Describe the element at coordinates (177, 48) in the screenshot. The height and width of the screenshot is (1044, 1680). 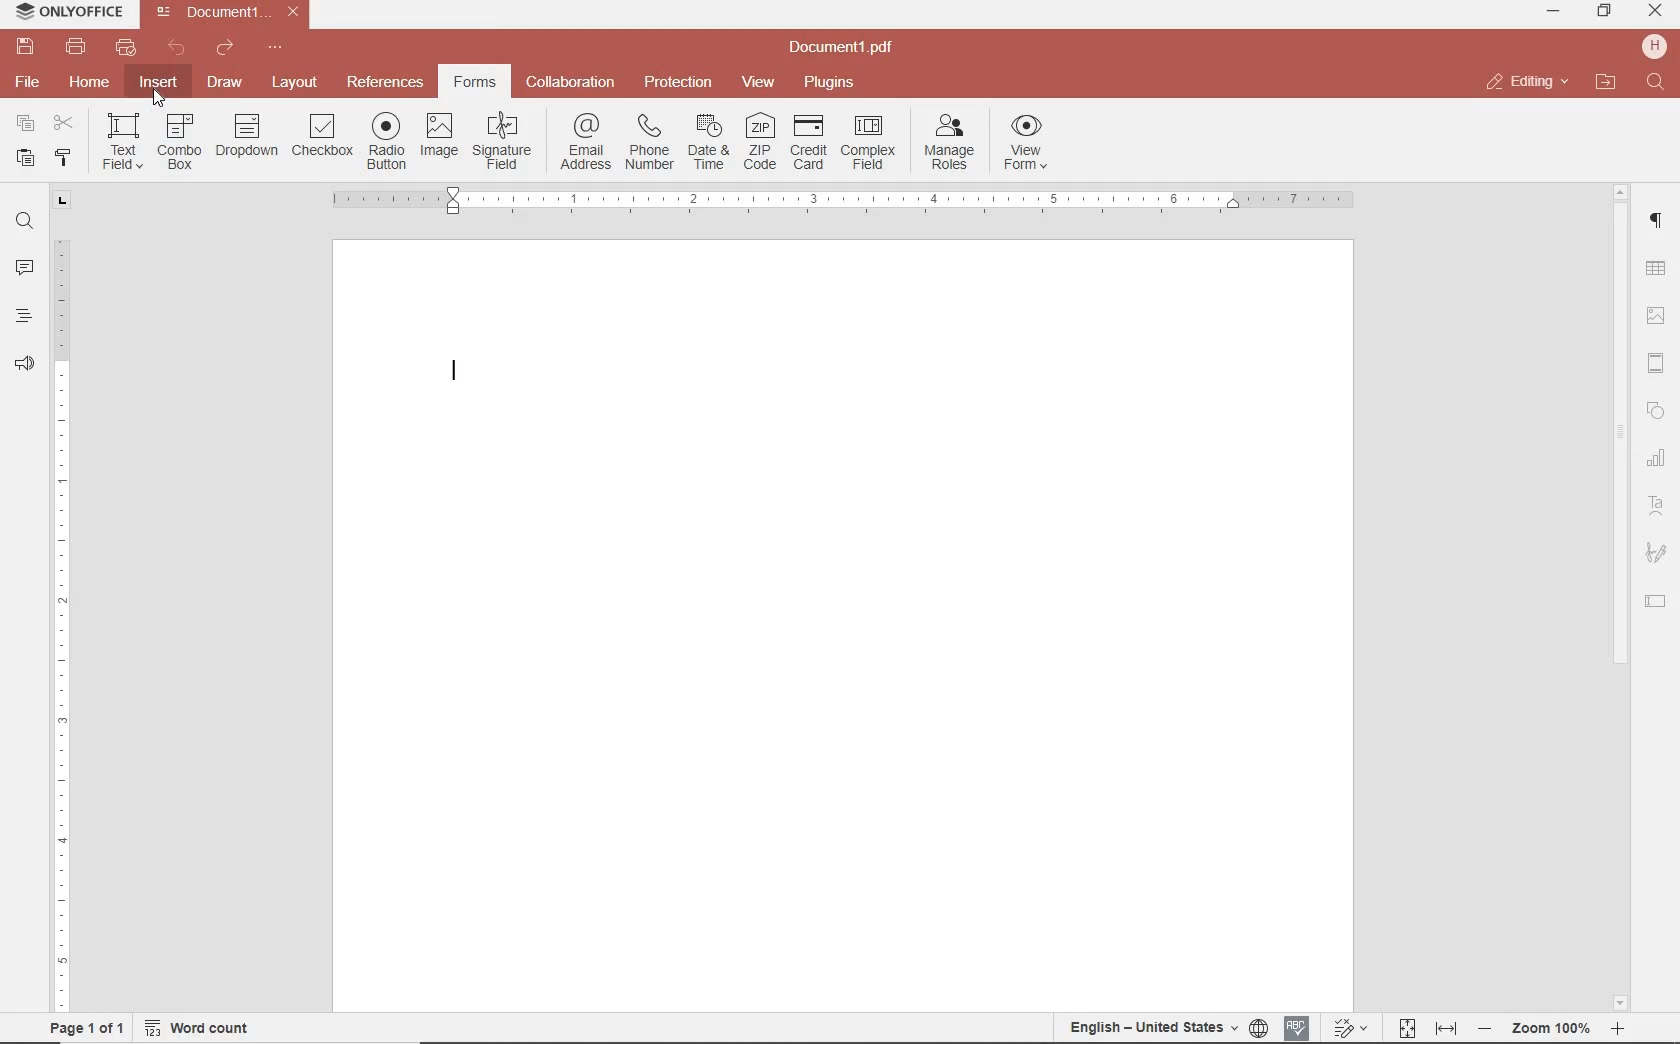
I see `undo` at that location.